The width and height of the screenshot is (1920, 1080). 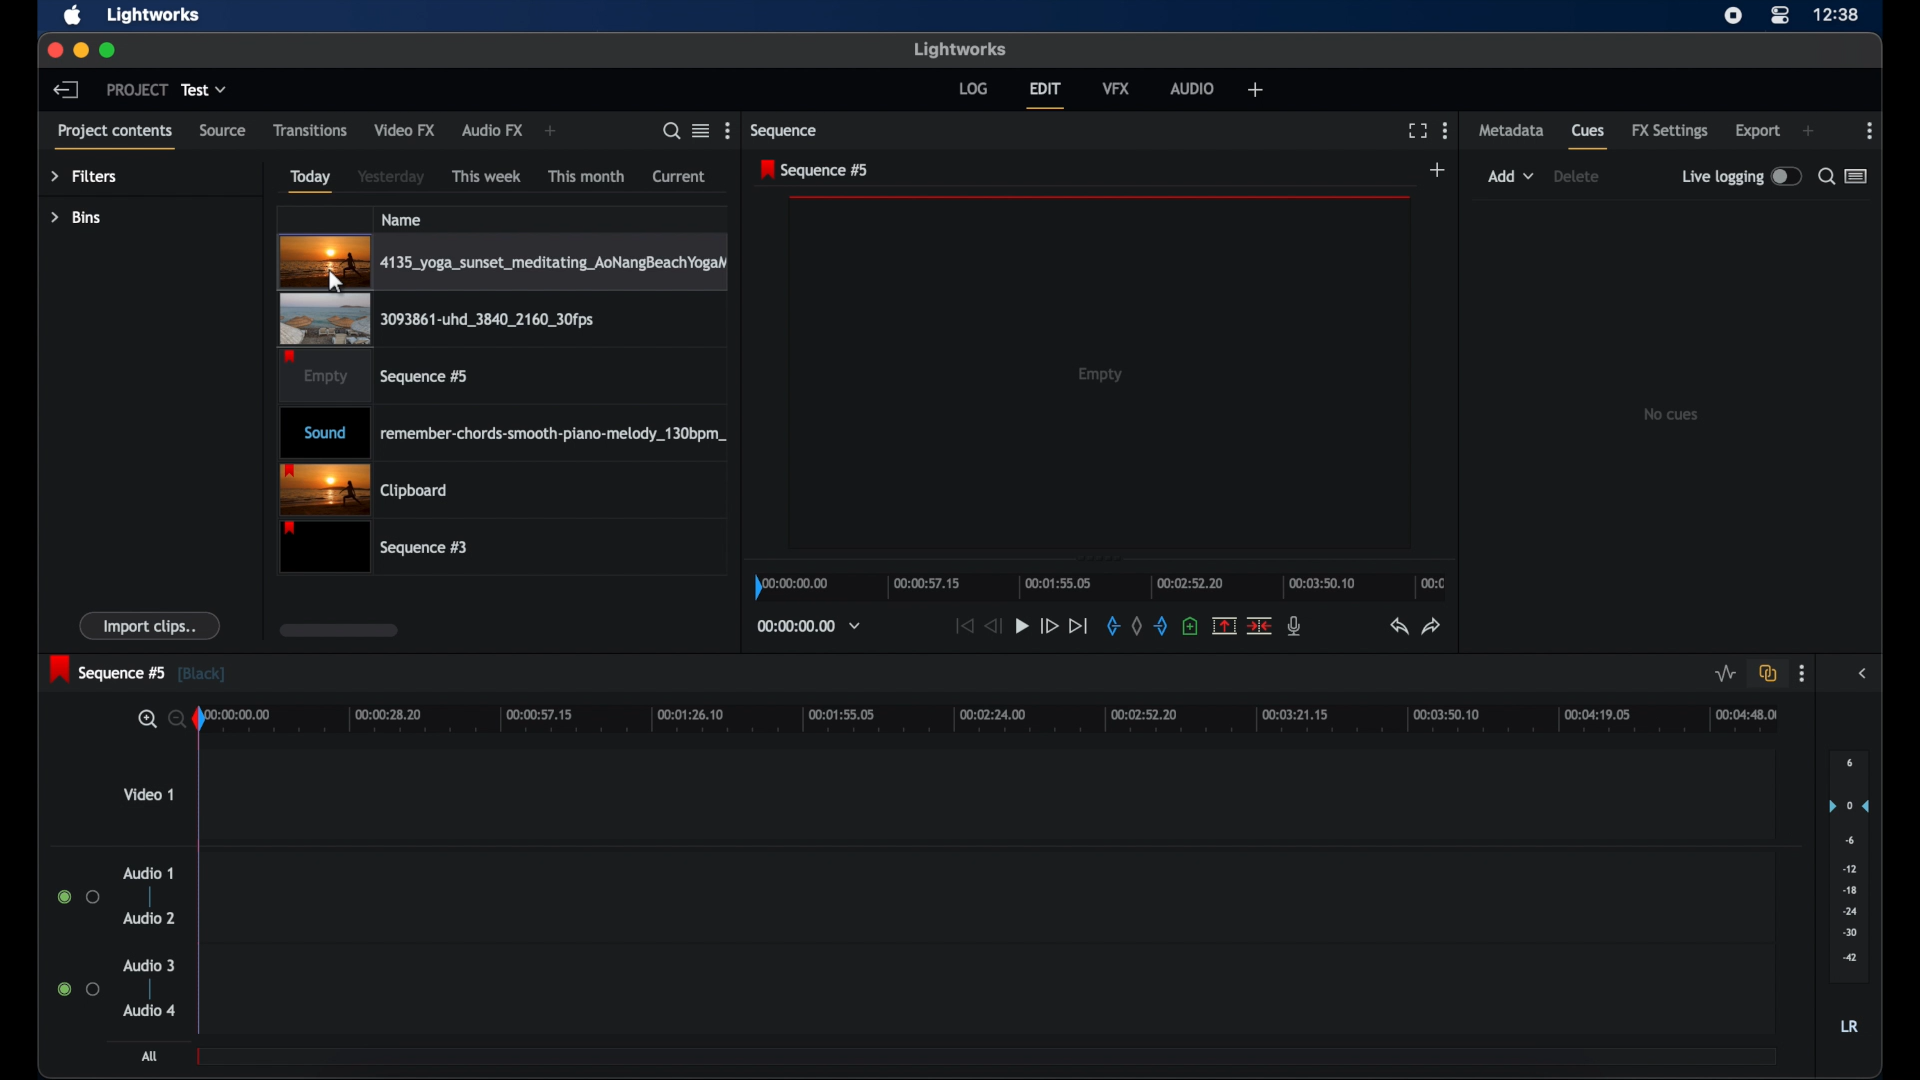 I want to click on timeline  scale, so click(x=1098, y=584).